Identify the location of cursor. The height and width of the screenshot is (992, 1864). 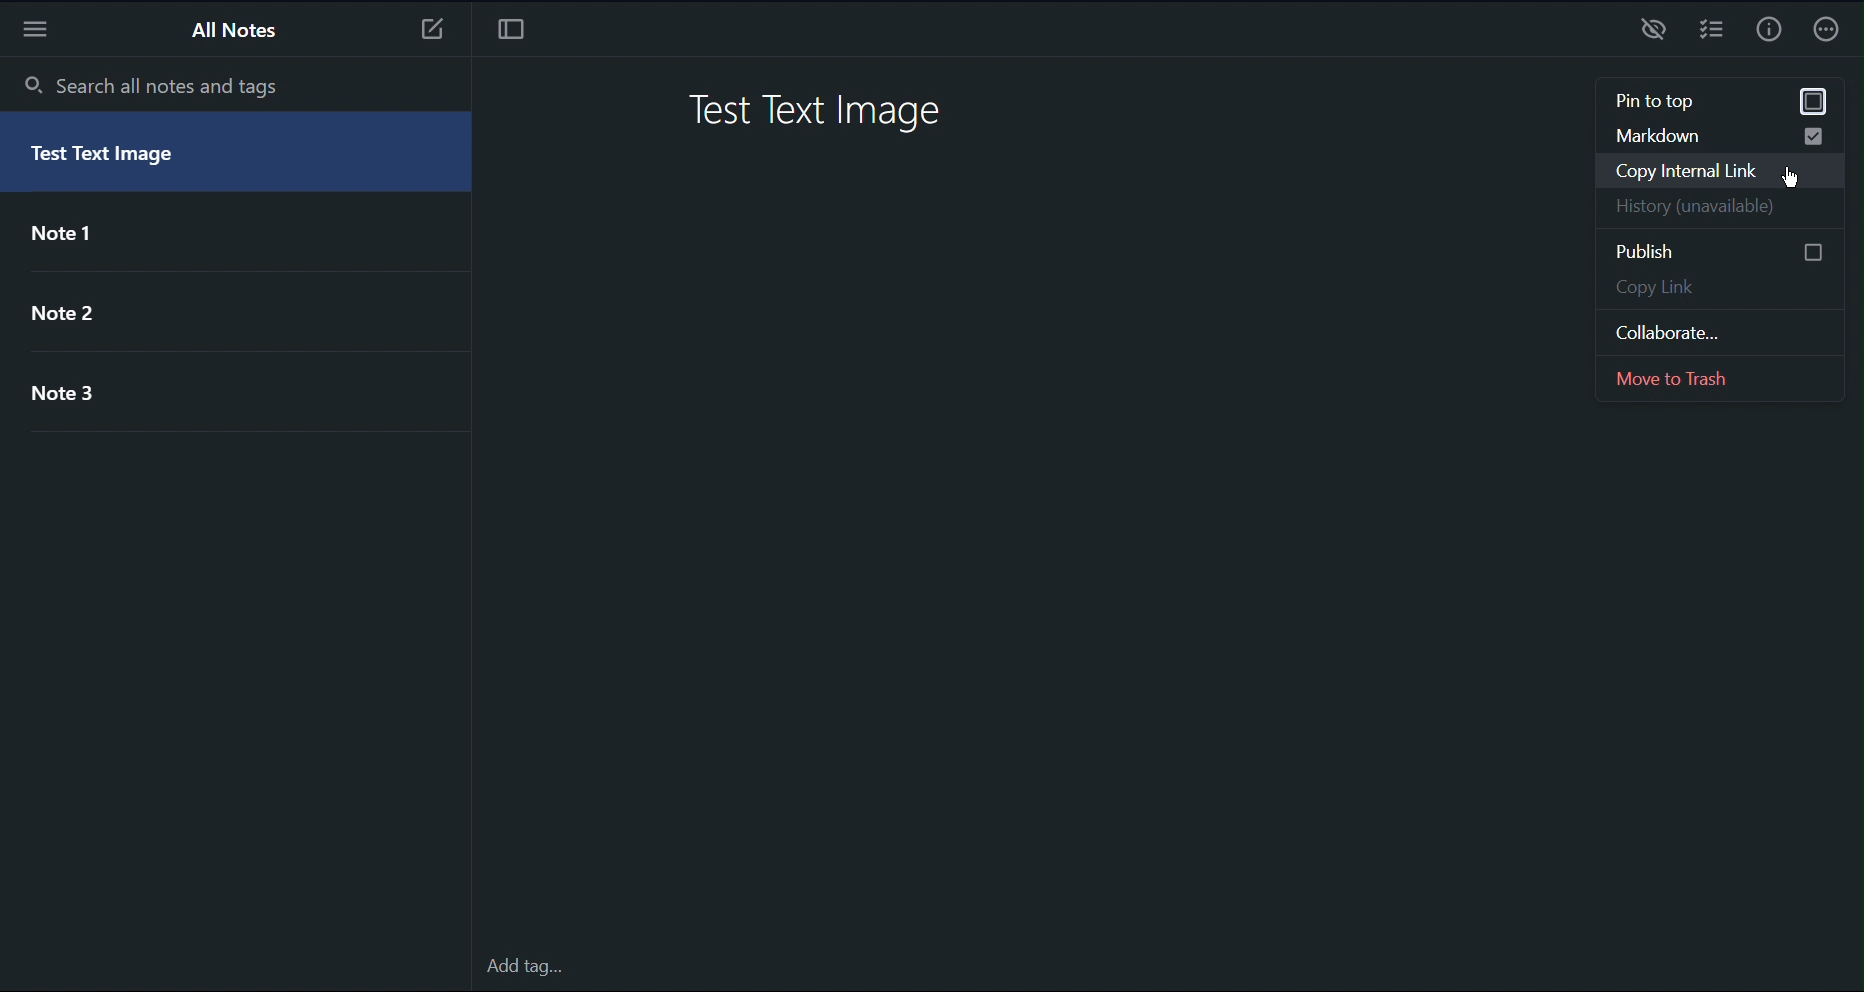
(1790, 181).